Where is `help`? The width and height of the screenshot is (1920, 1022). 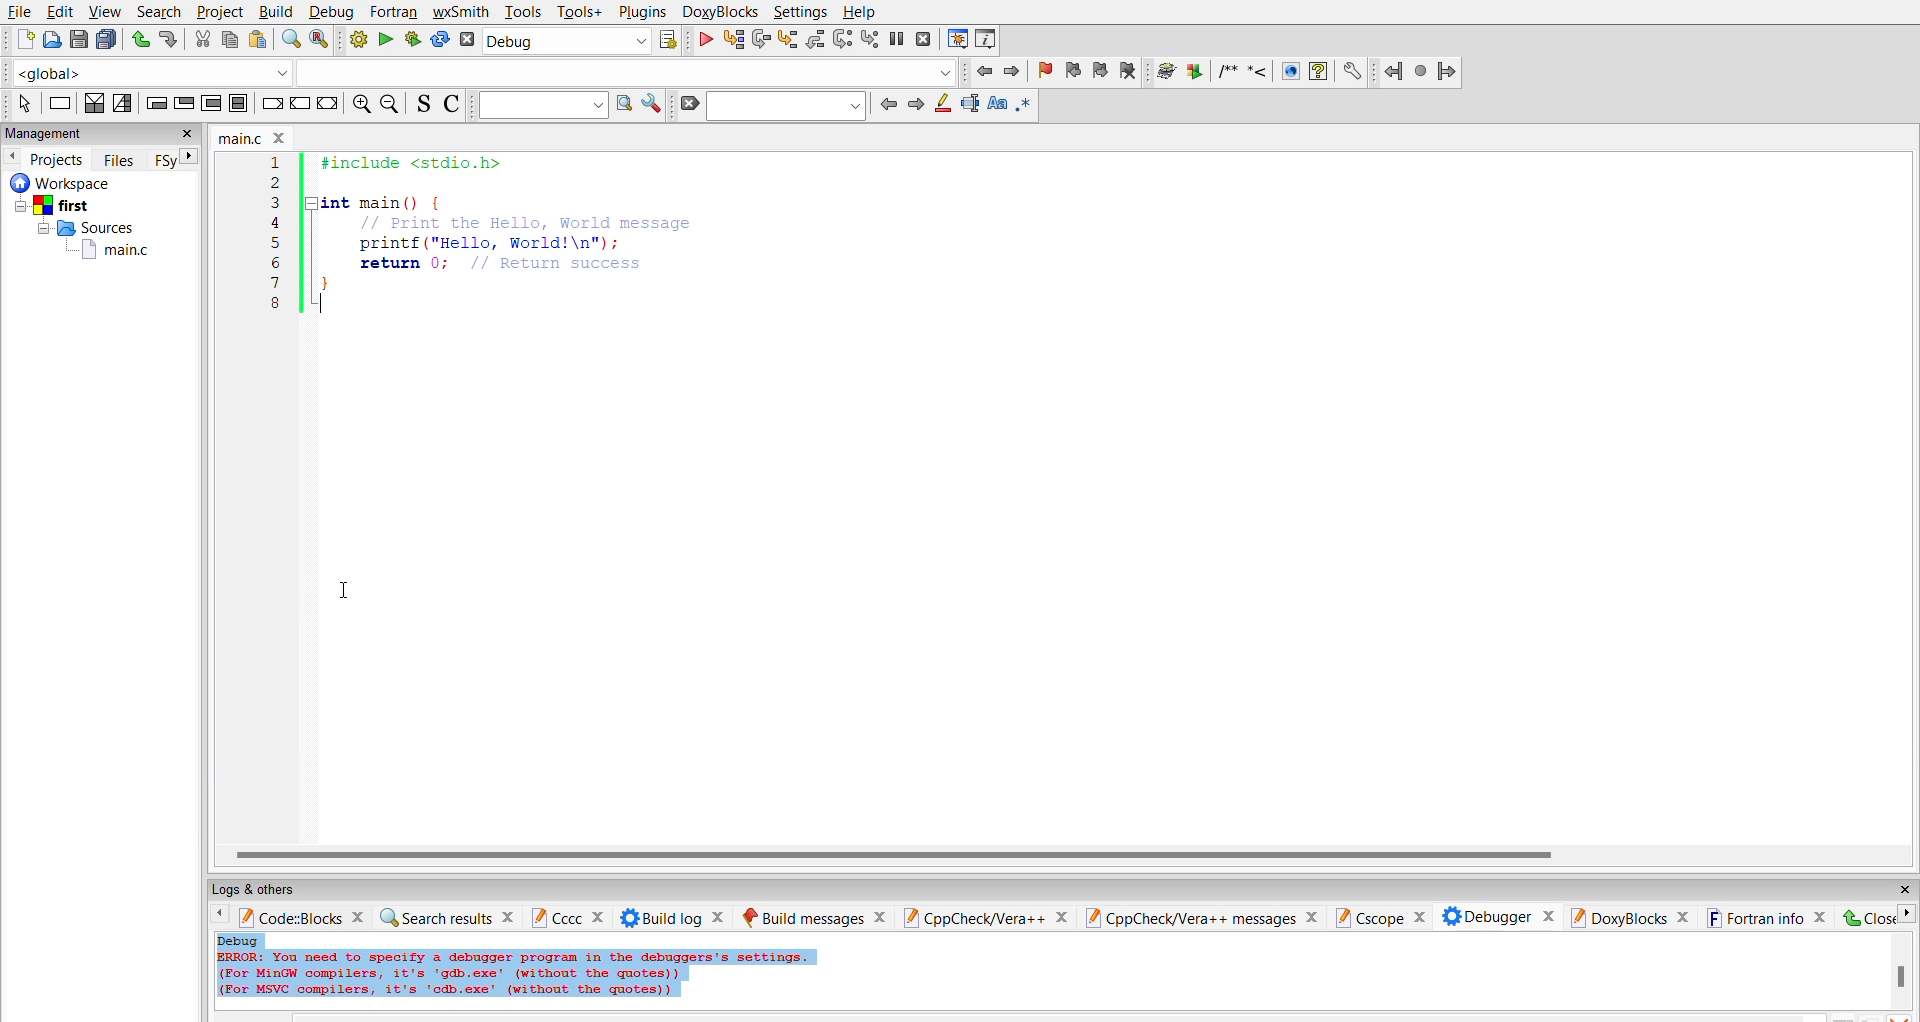 help is located at coordinates (862, 13).